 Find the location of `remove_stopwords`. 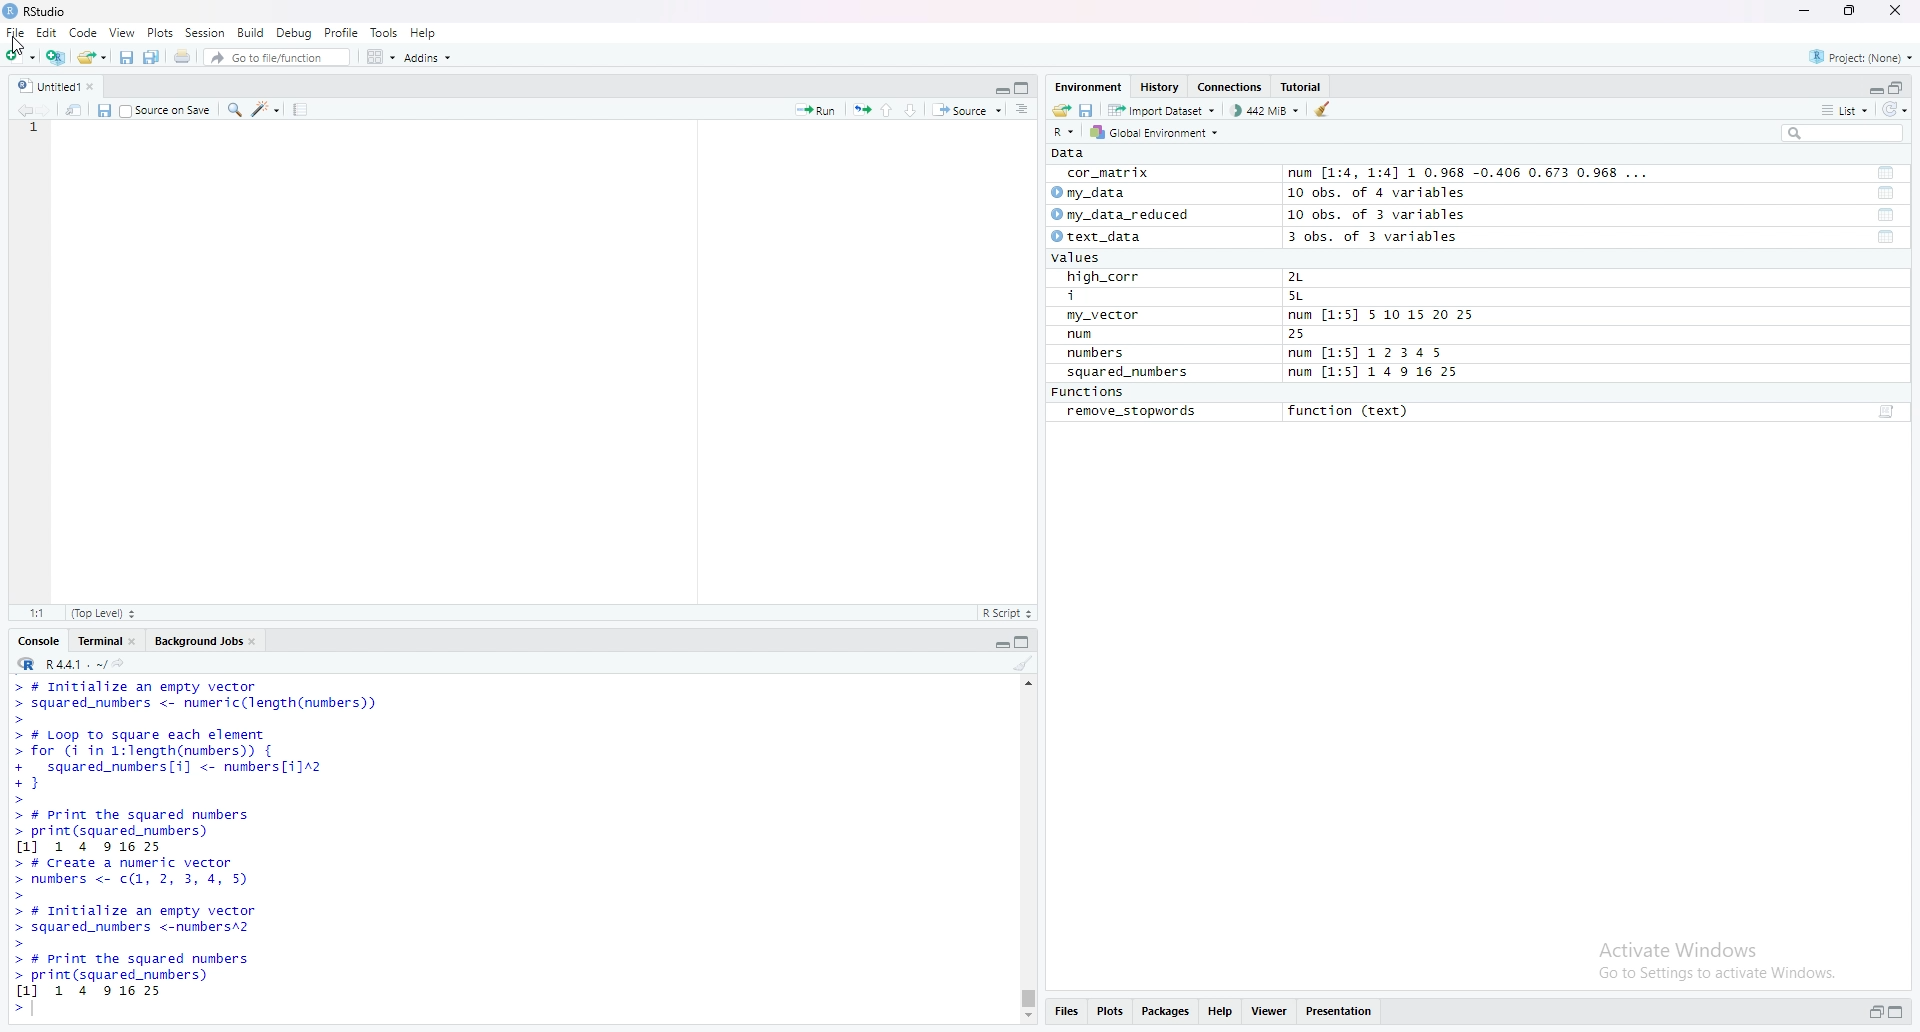

remove_stopwords is located at coordinates (1134, 412).